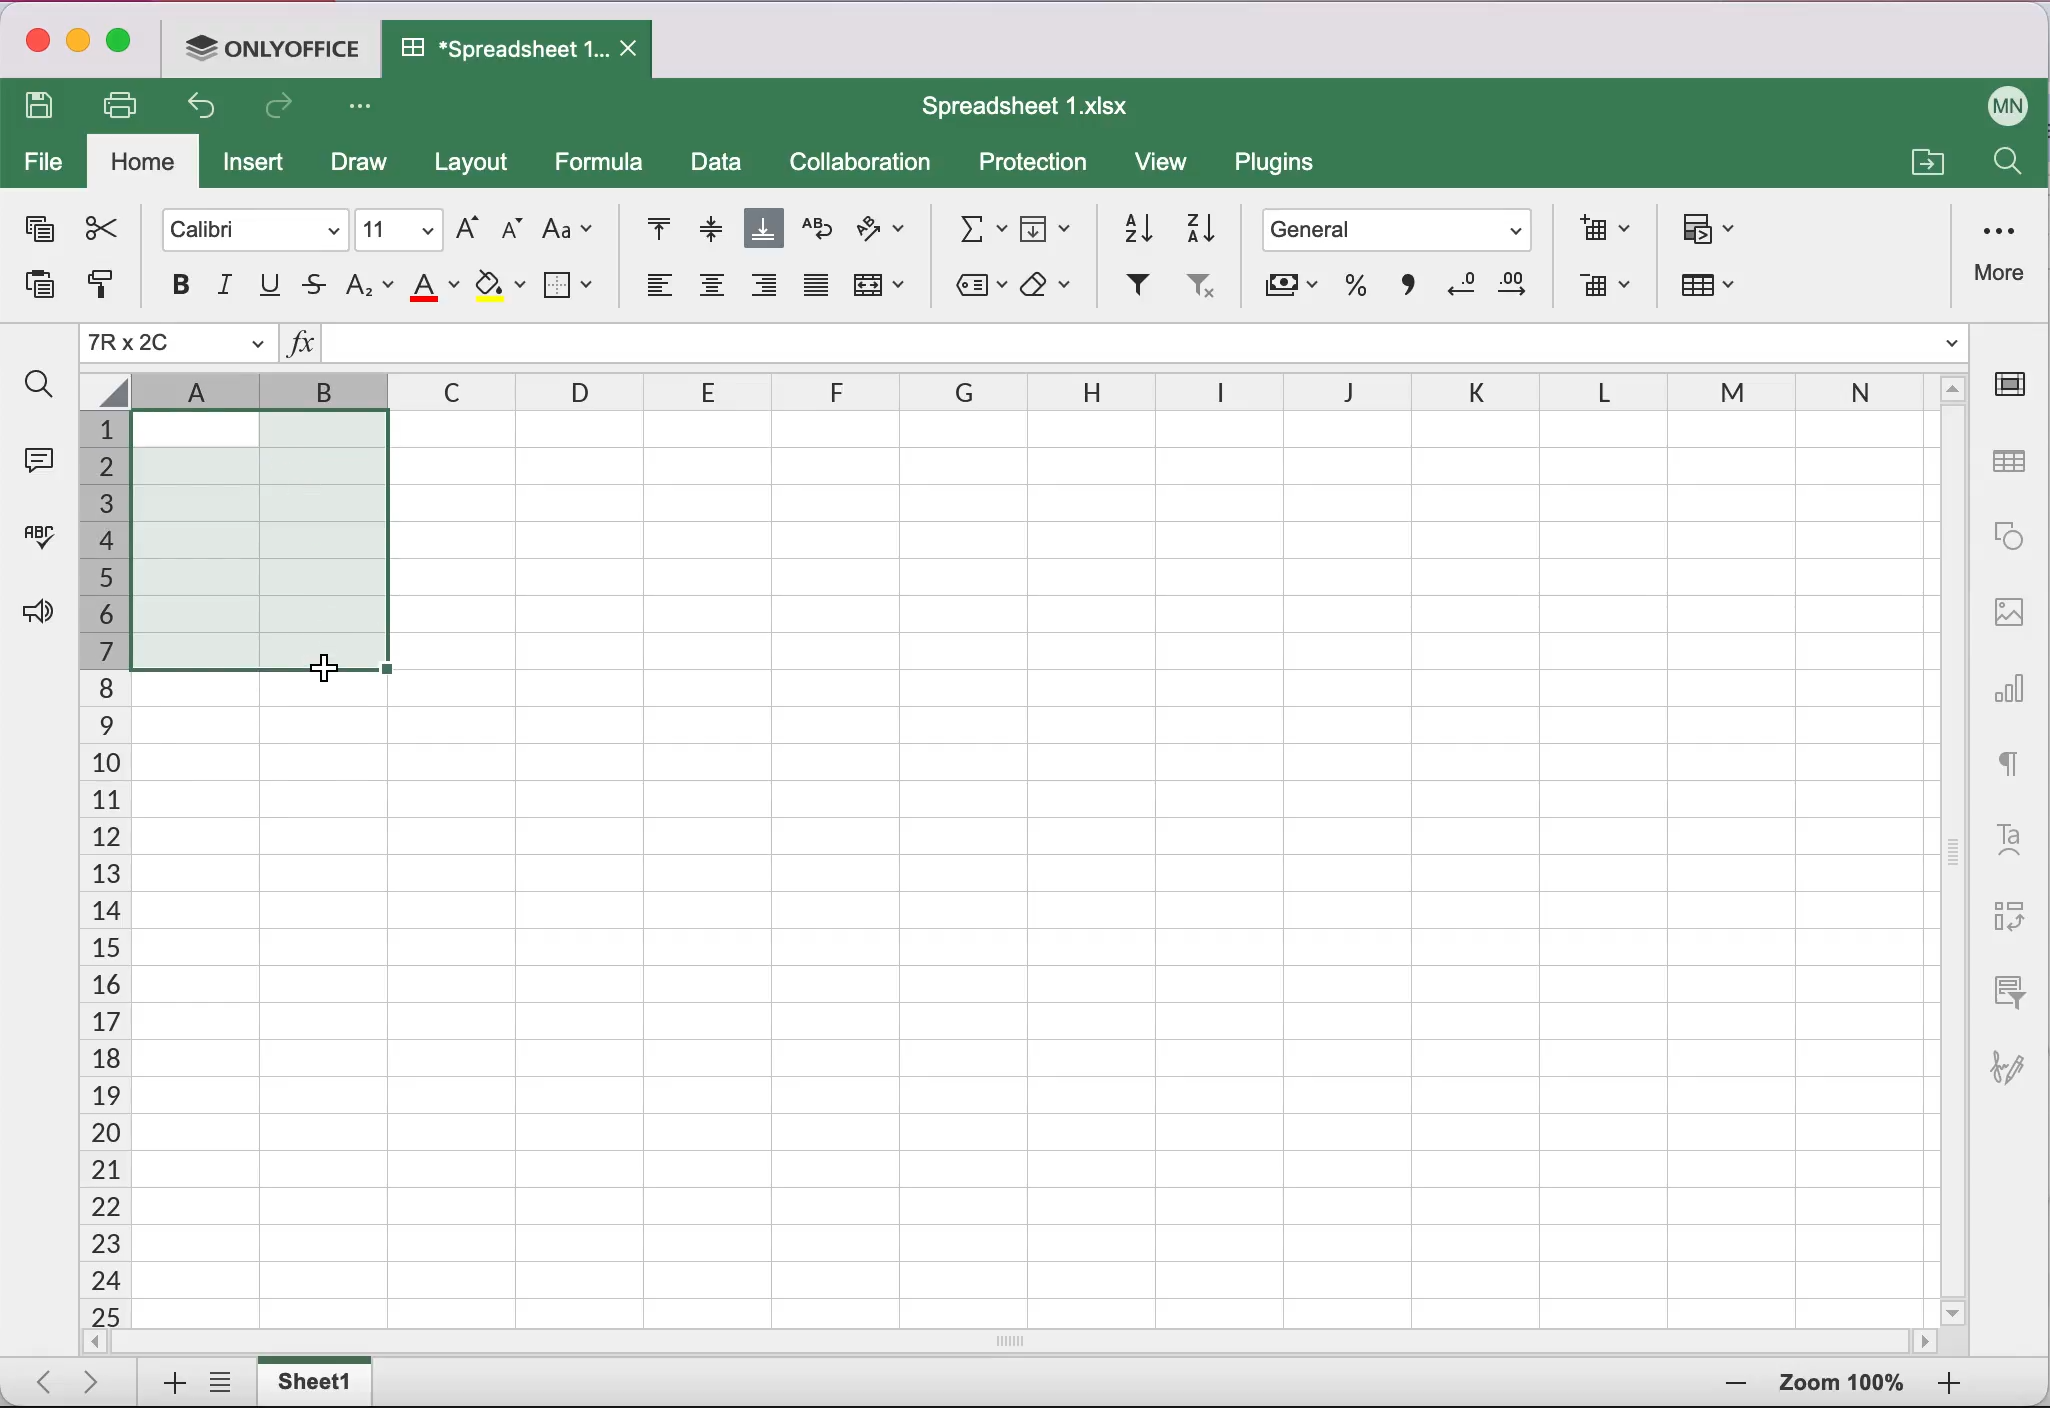 Image resolution: width=2050 pixels, height=1408 pixels. What do you see at coordinates (1924, 159) in the screenshot?
I see `open file location` at bounding box center [1924, 159].